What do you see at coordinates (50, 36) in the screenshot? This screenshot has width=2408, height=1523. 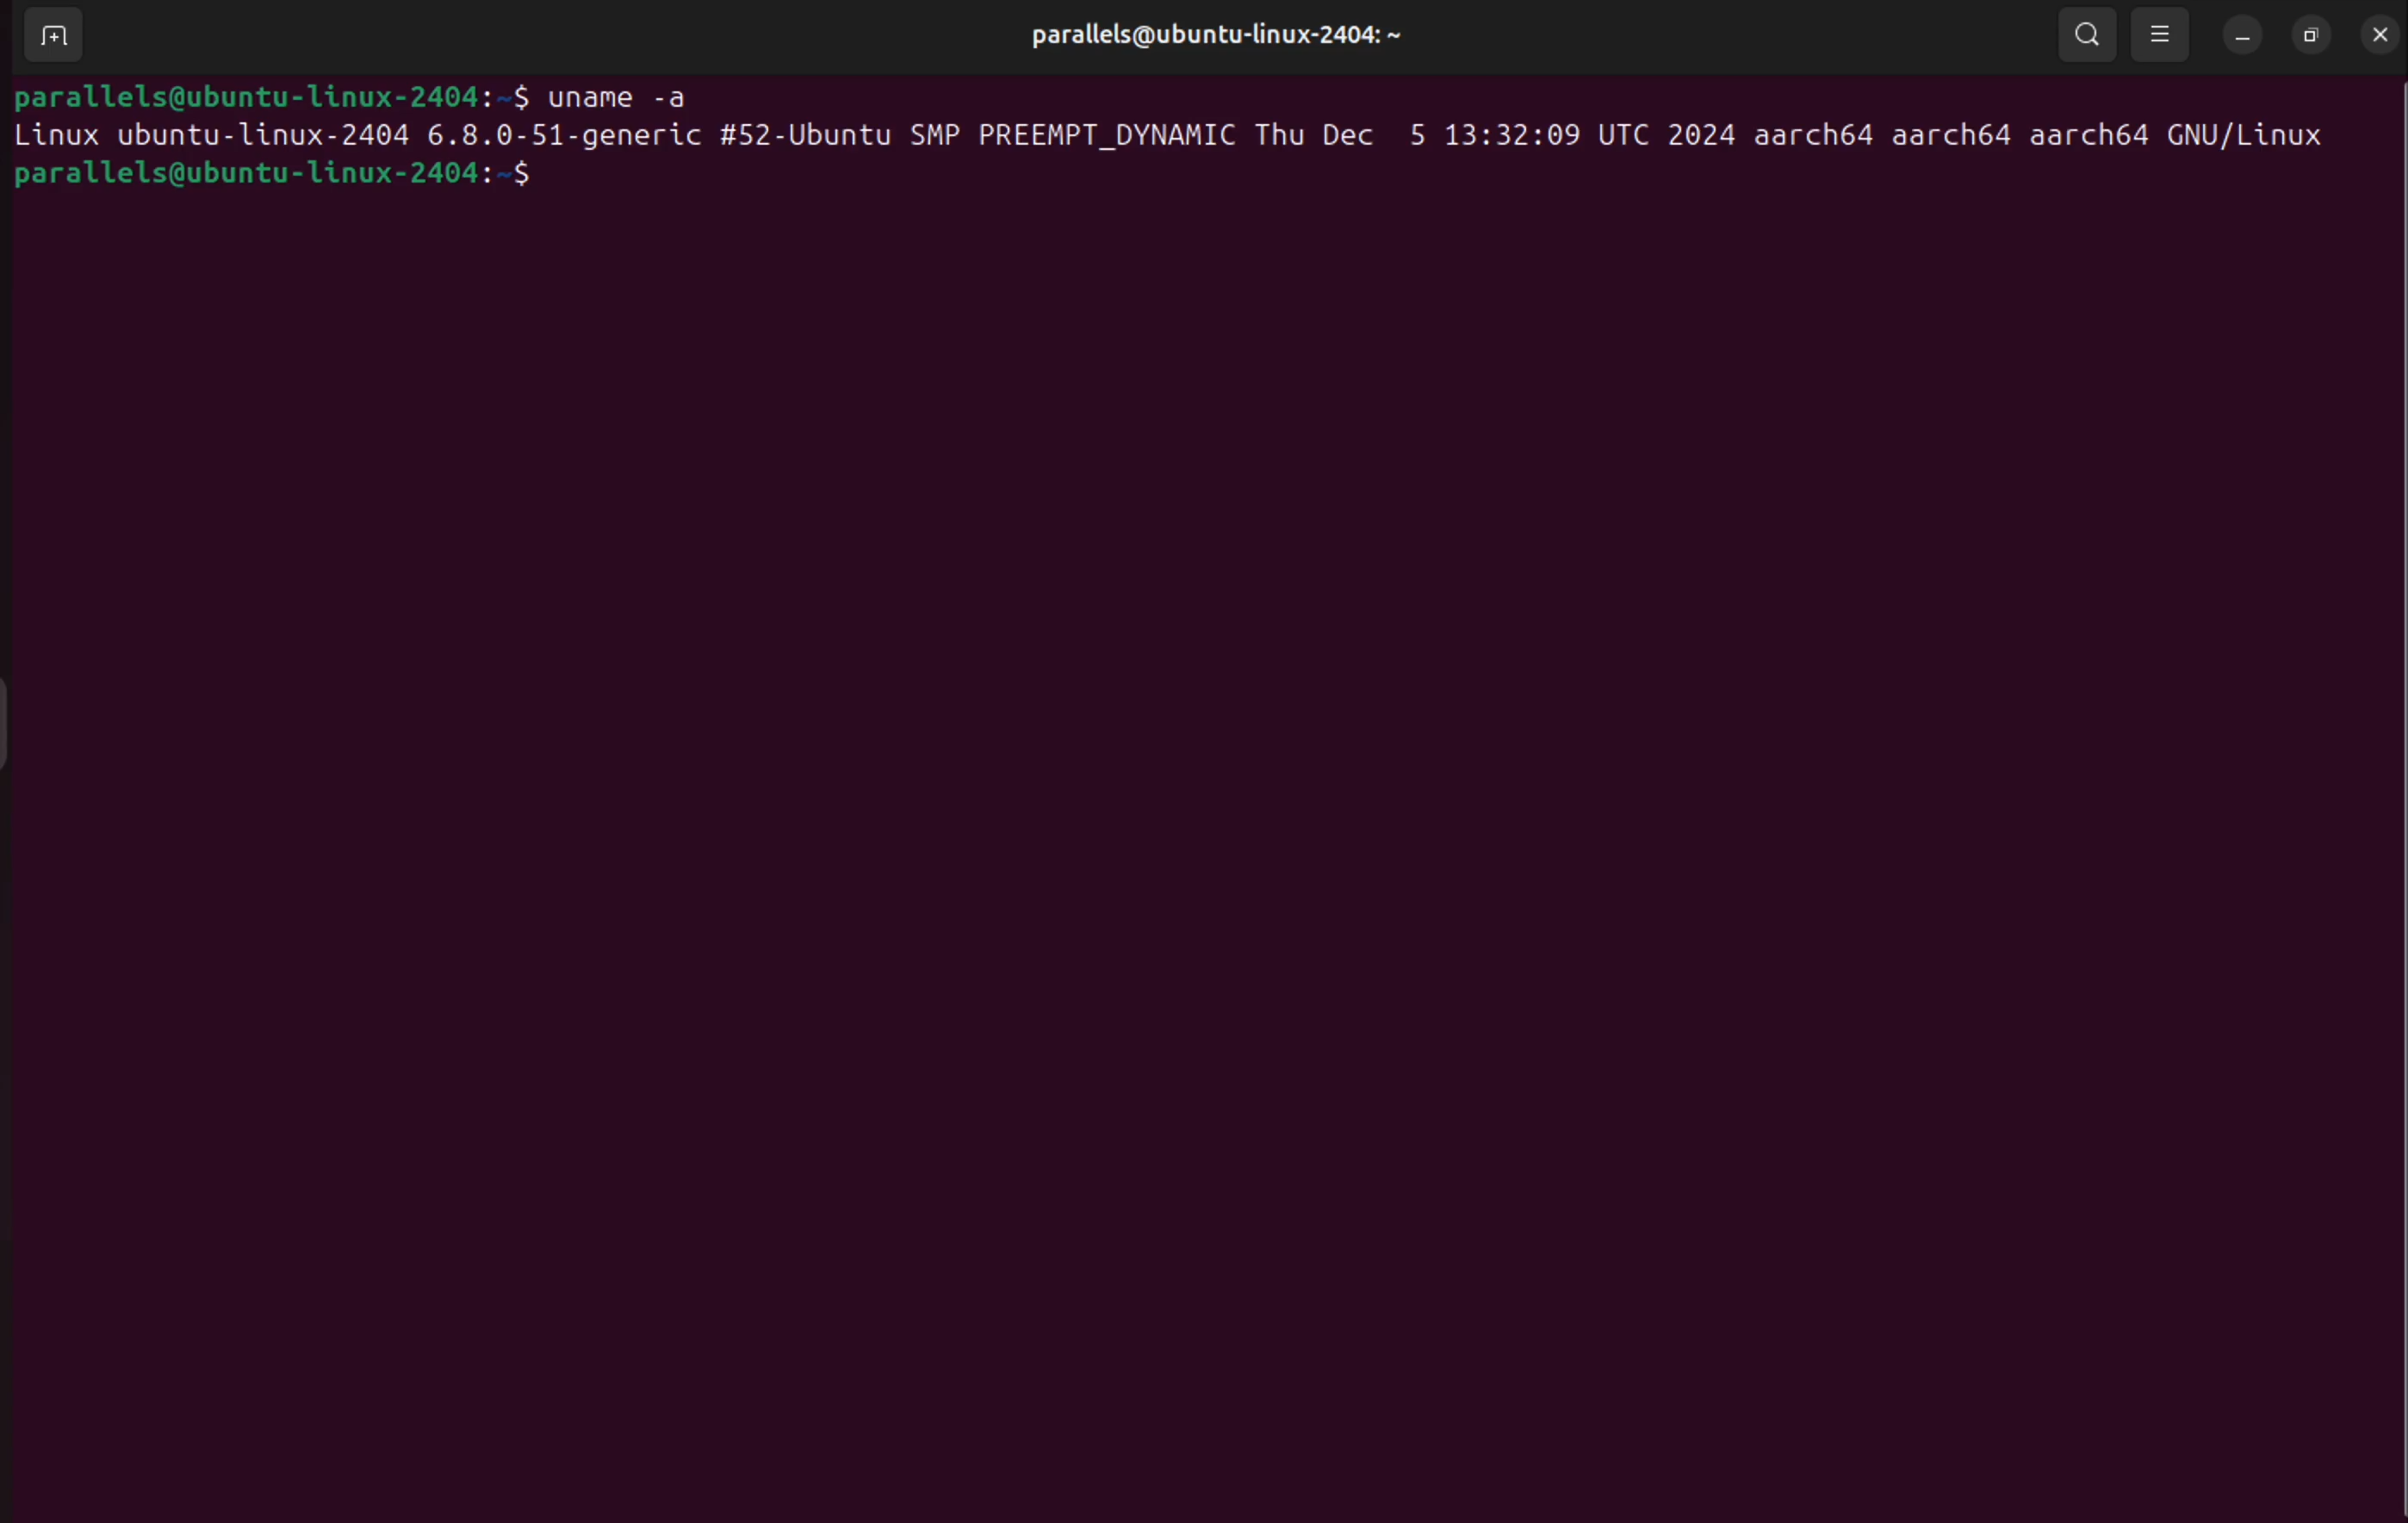 I see `add terminal` at bounding box center [50, 36].